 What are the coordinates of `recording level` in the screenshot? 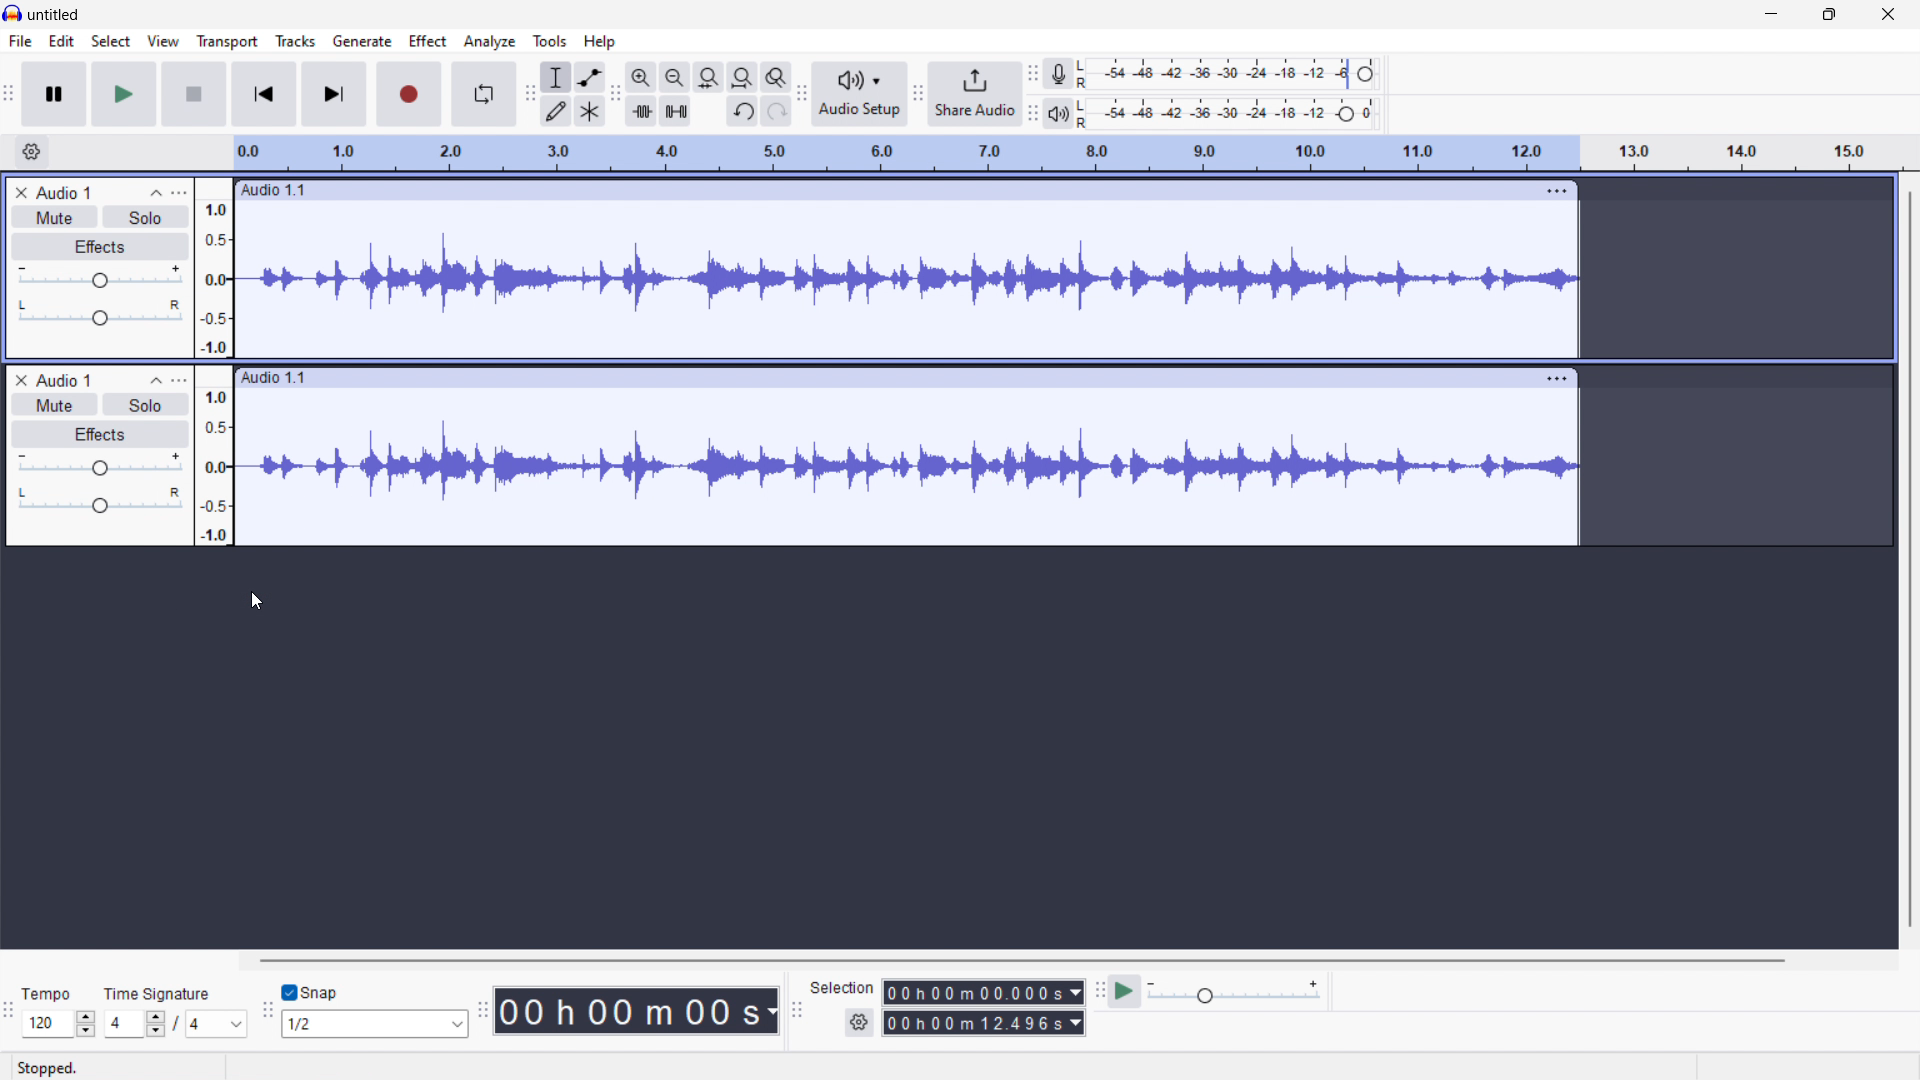 It's located at (1229, 73).